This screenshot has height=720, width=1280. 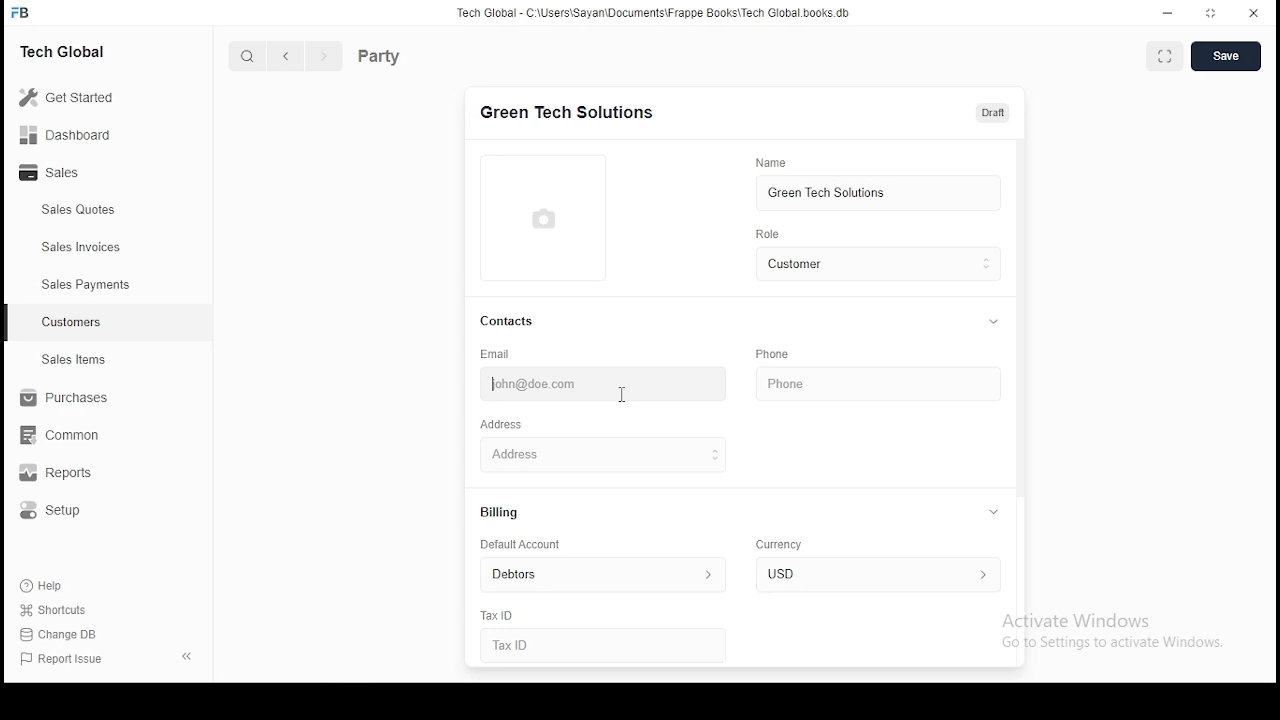 What do you see at coordinates (539, 645) in the screenshot?
I see `Tax ID` at bounding box center [539, 645].